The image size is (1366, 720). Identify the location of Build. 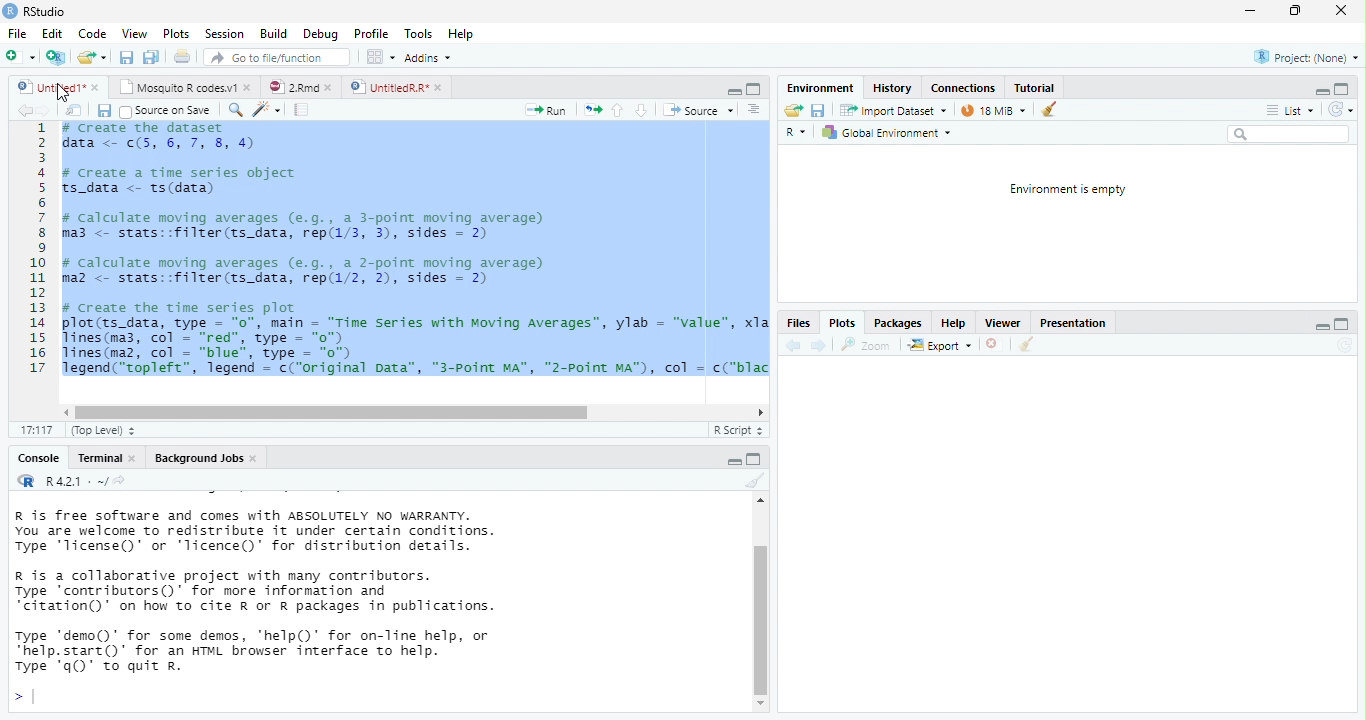
(273, 34).